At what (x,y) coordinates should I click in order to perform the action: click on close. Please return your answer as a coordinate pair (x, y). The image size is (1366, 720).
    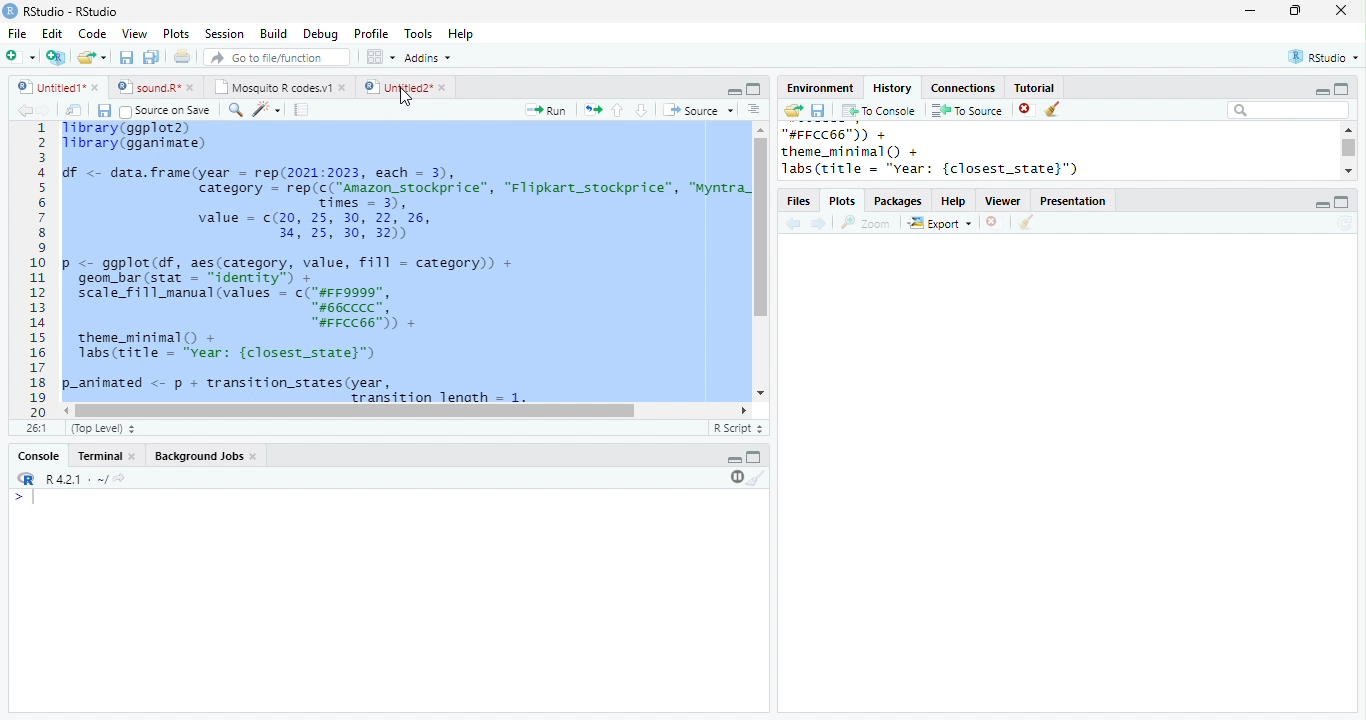
    Looking at the image, I should click on (98, 89).